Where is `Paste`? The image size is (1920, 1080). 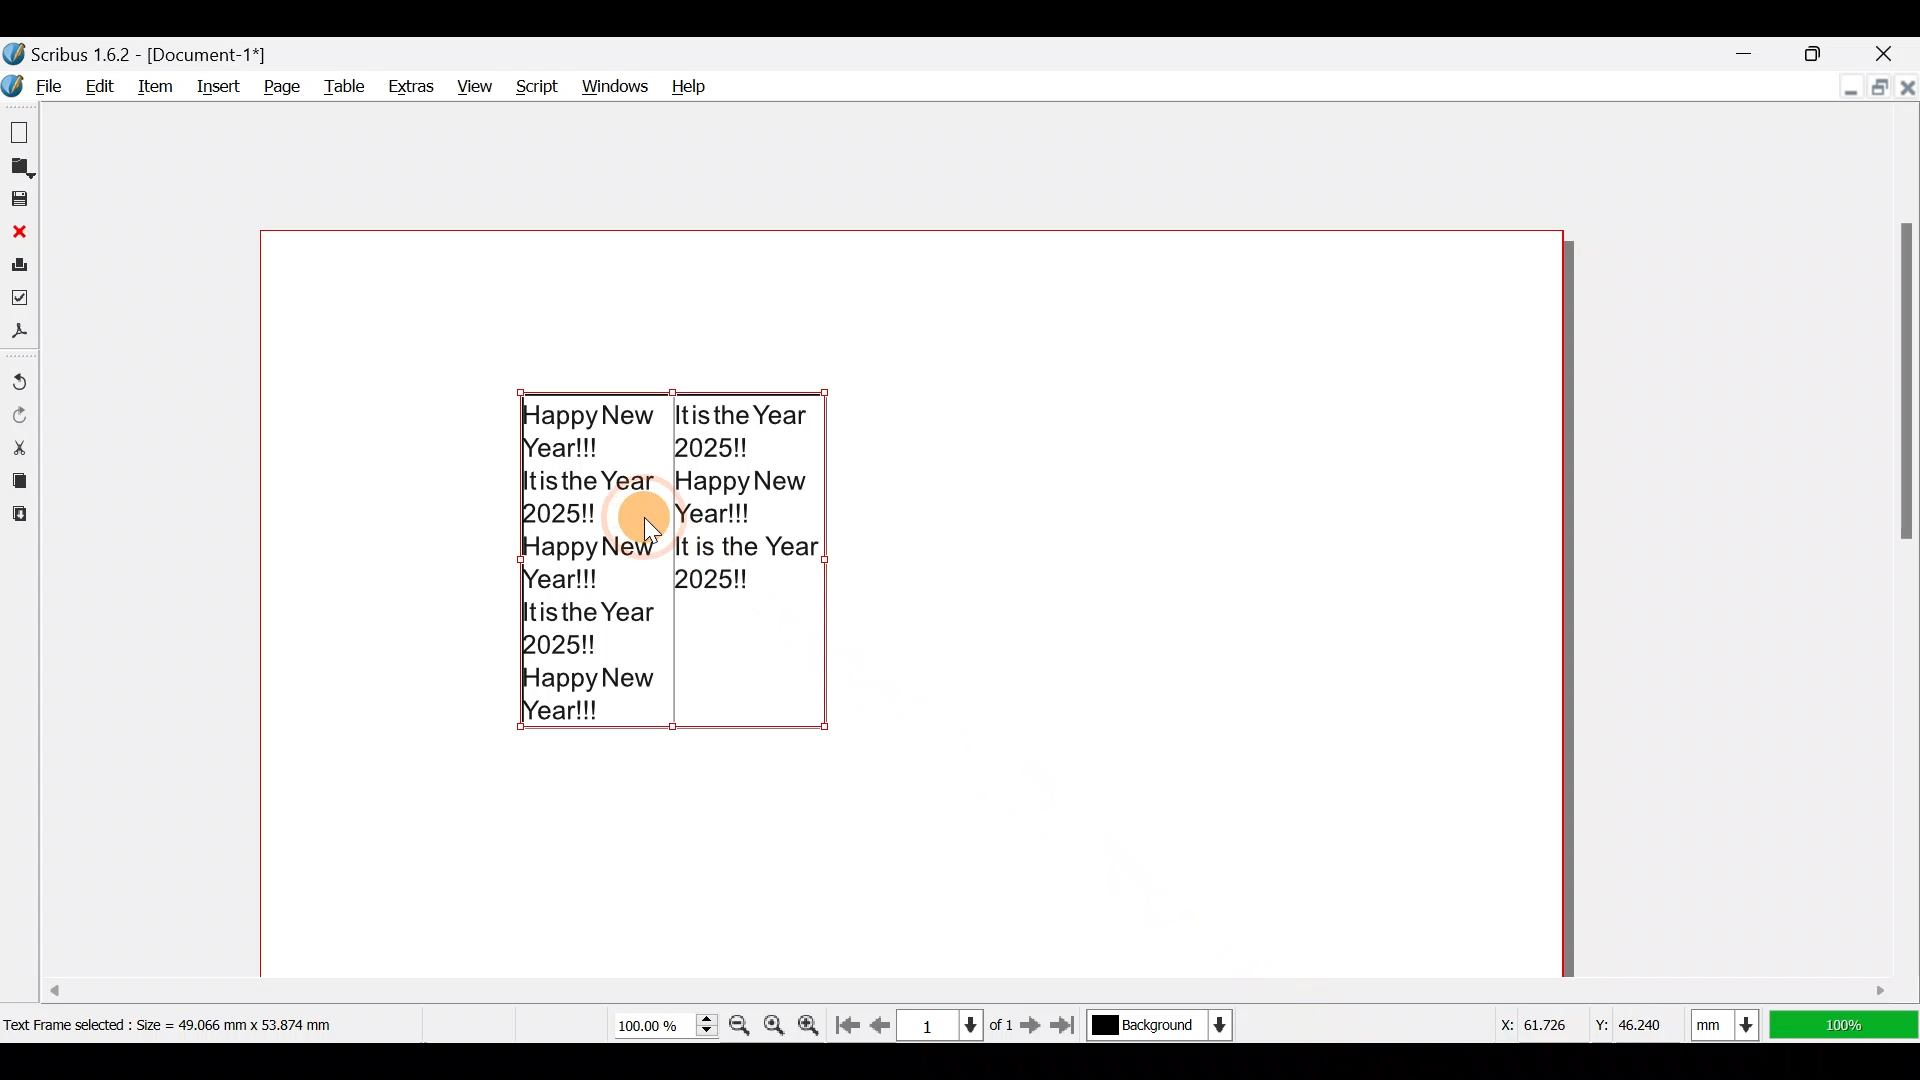 Paste is located at coordinates (18, 517).